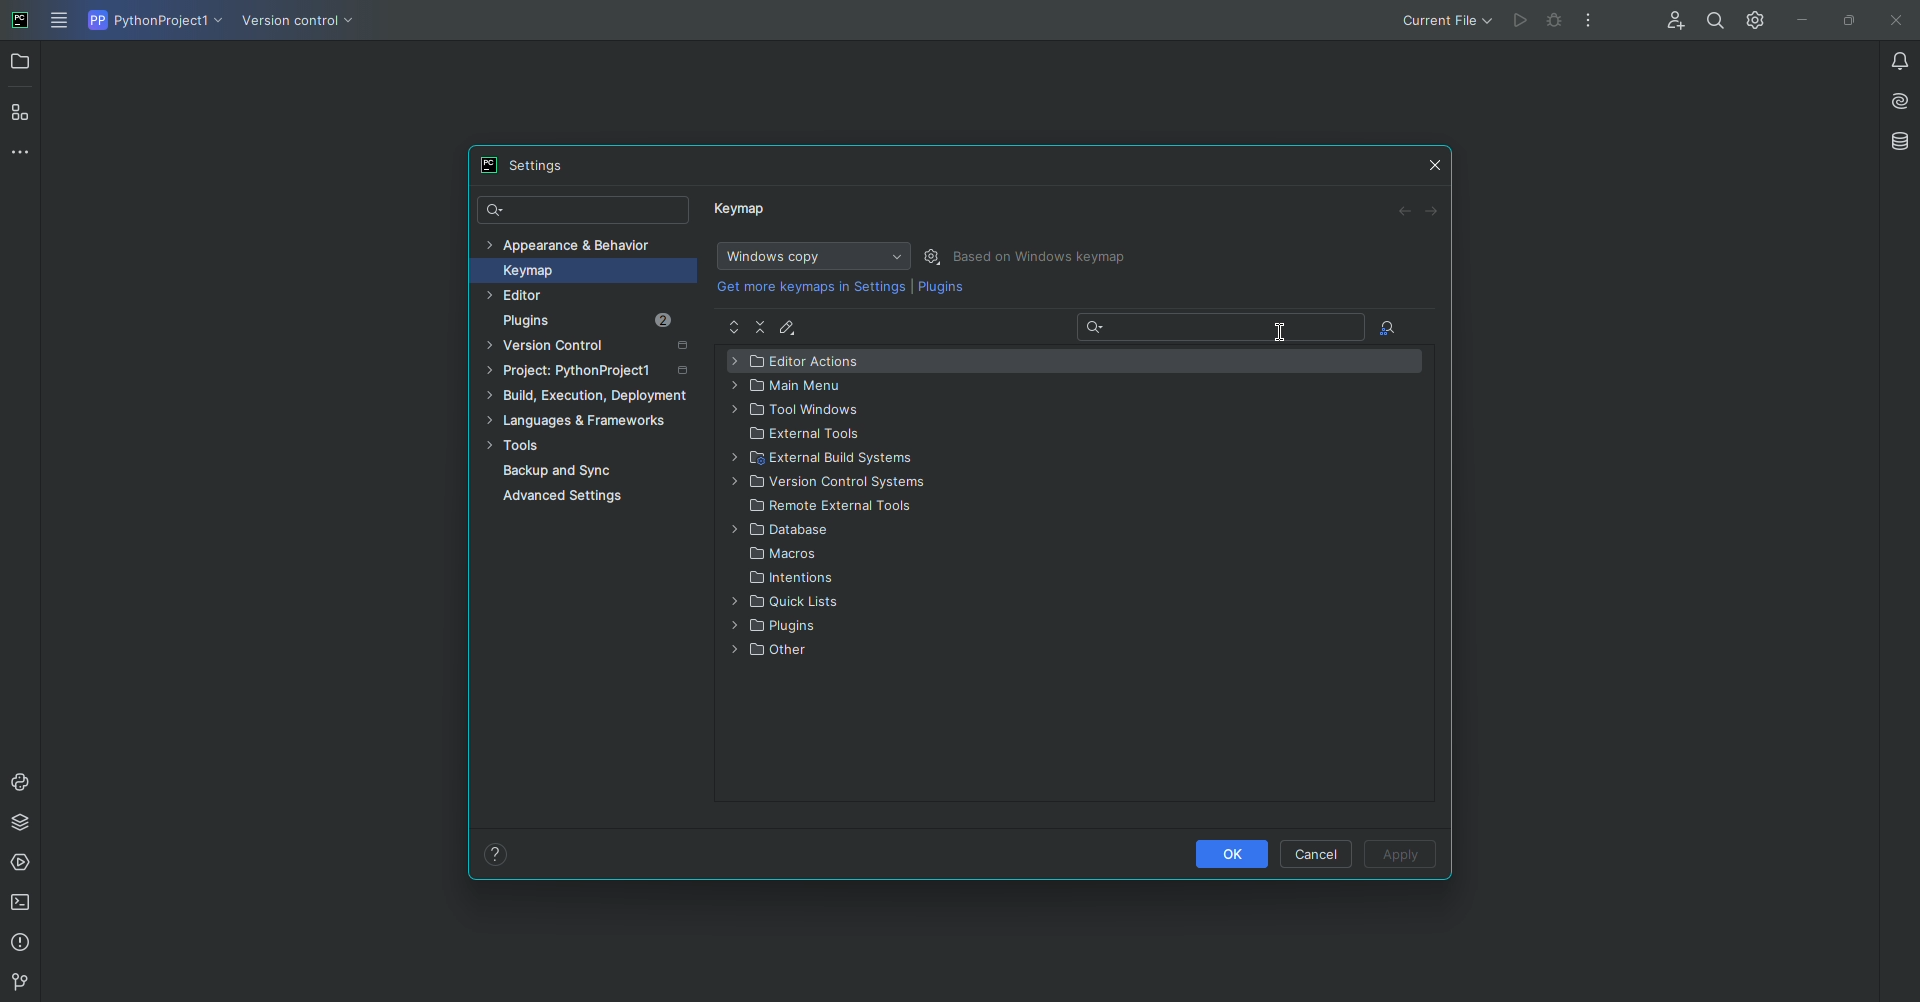 This screenshot has width=1920, height=1002. I want to click on Backup and Sync, so click(598, 471).